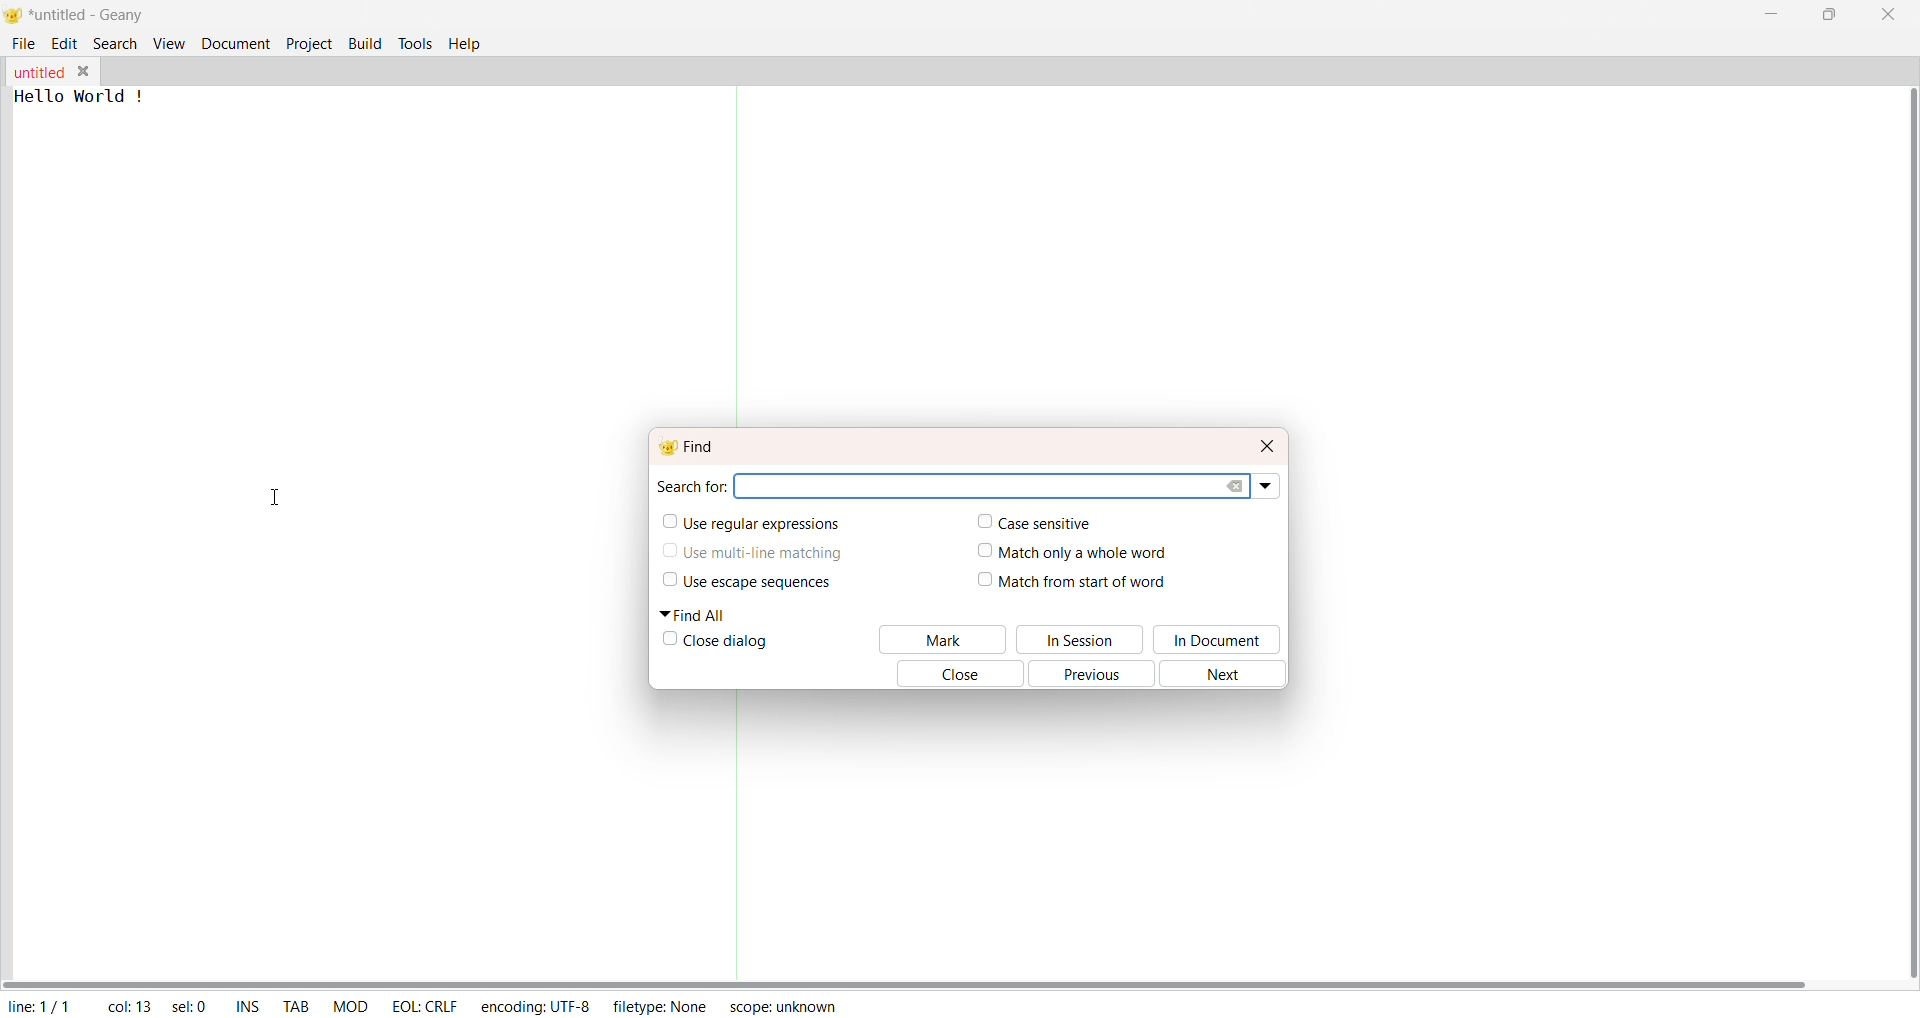  What do you see at coordinates (280, 500) in the screenshot?
I see `Cursor` at bounding box center [280, 500].